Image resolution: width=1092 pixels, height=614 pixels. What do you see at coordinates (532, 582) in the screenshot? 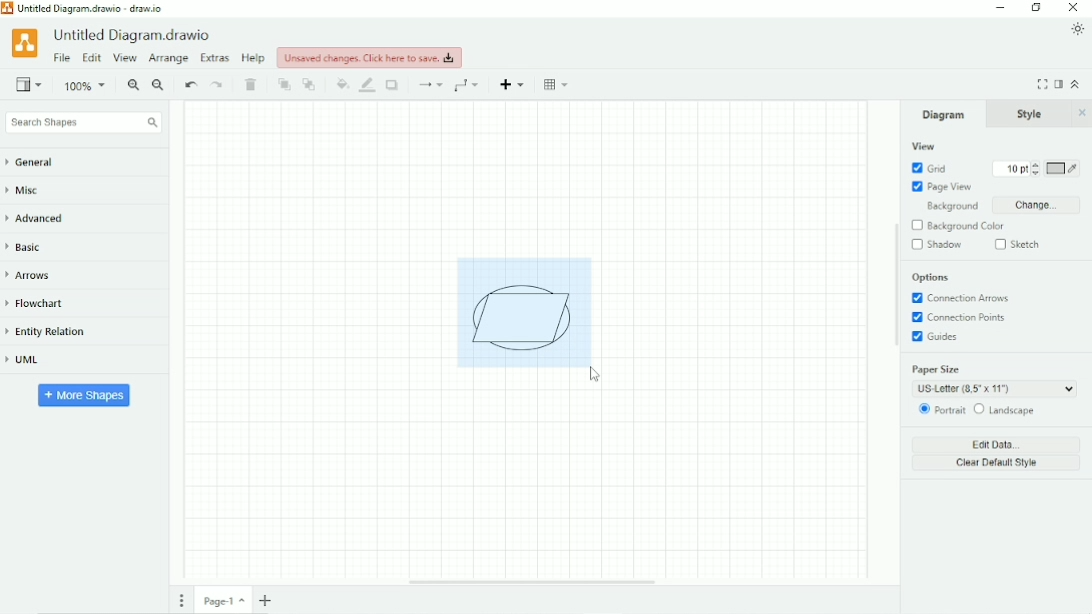
I see `Horizontal scrollbar` at bounding box center [532, 582].